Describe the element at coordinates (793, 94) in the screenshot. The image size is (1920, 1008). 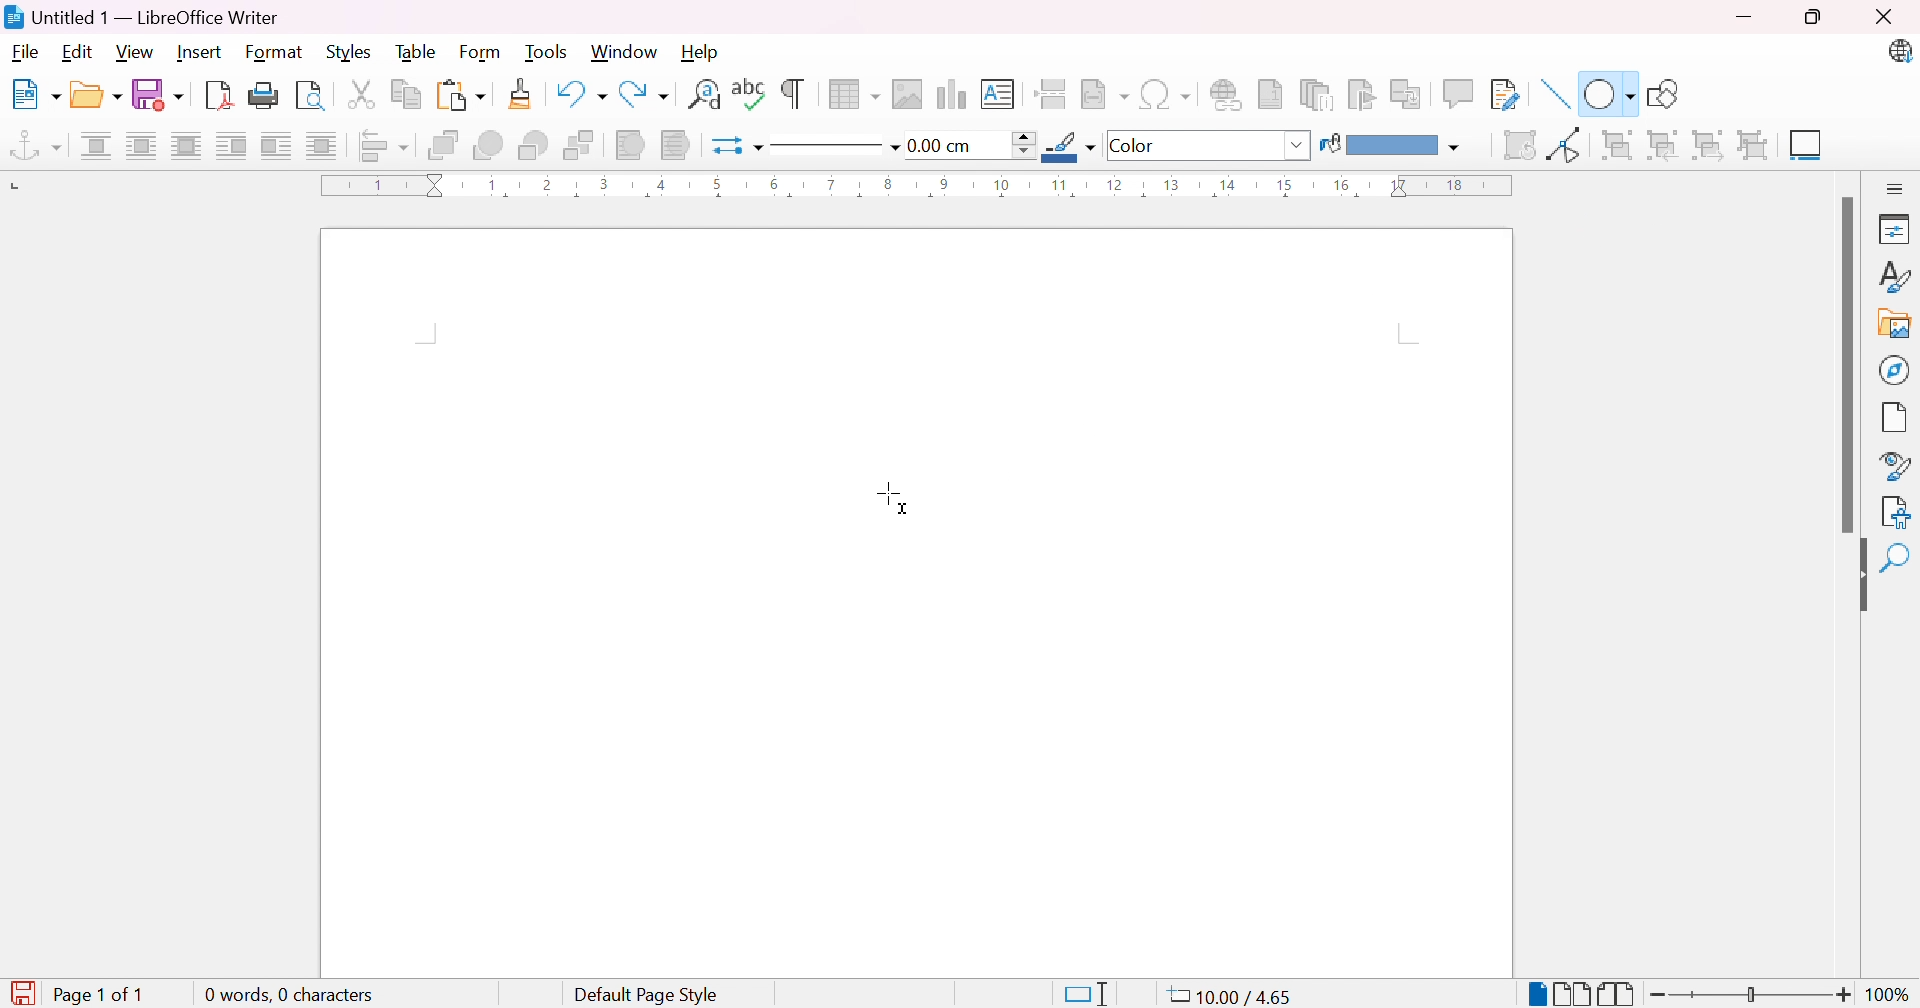
I see `Toggle formatting marks` at that location.